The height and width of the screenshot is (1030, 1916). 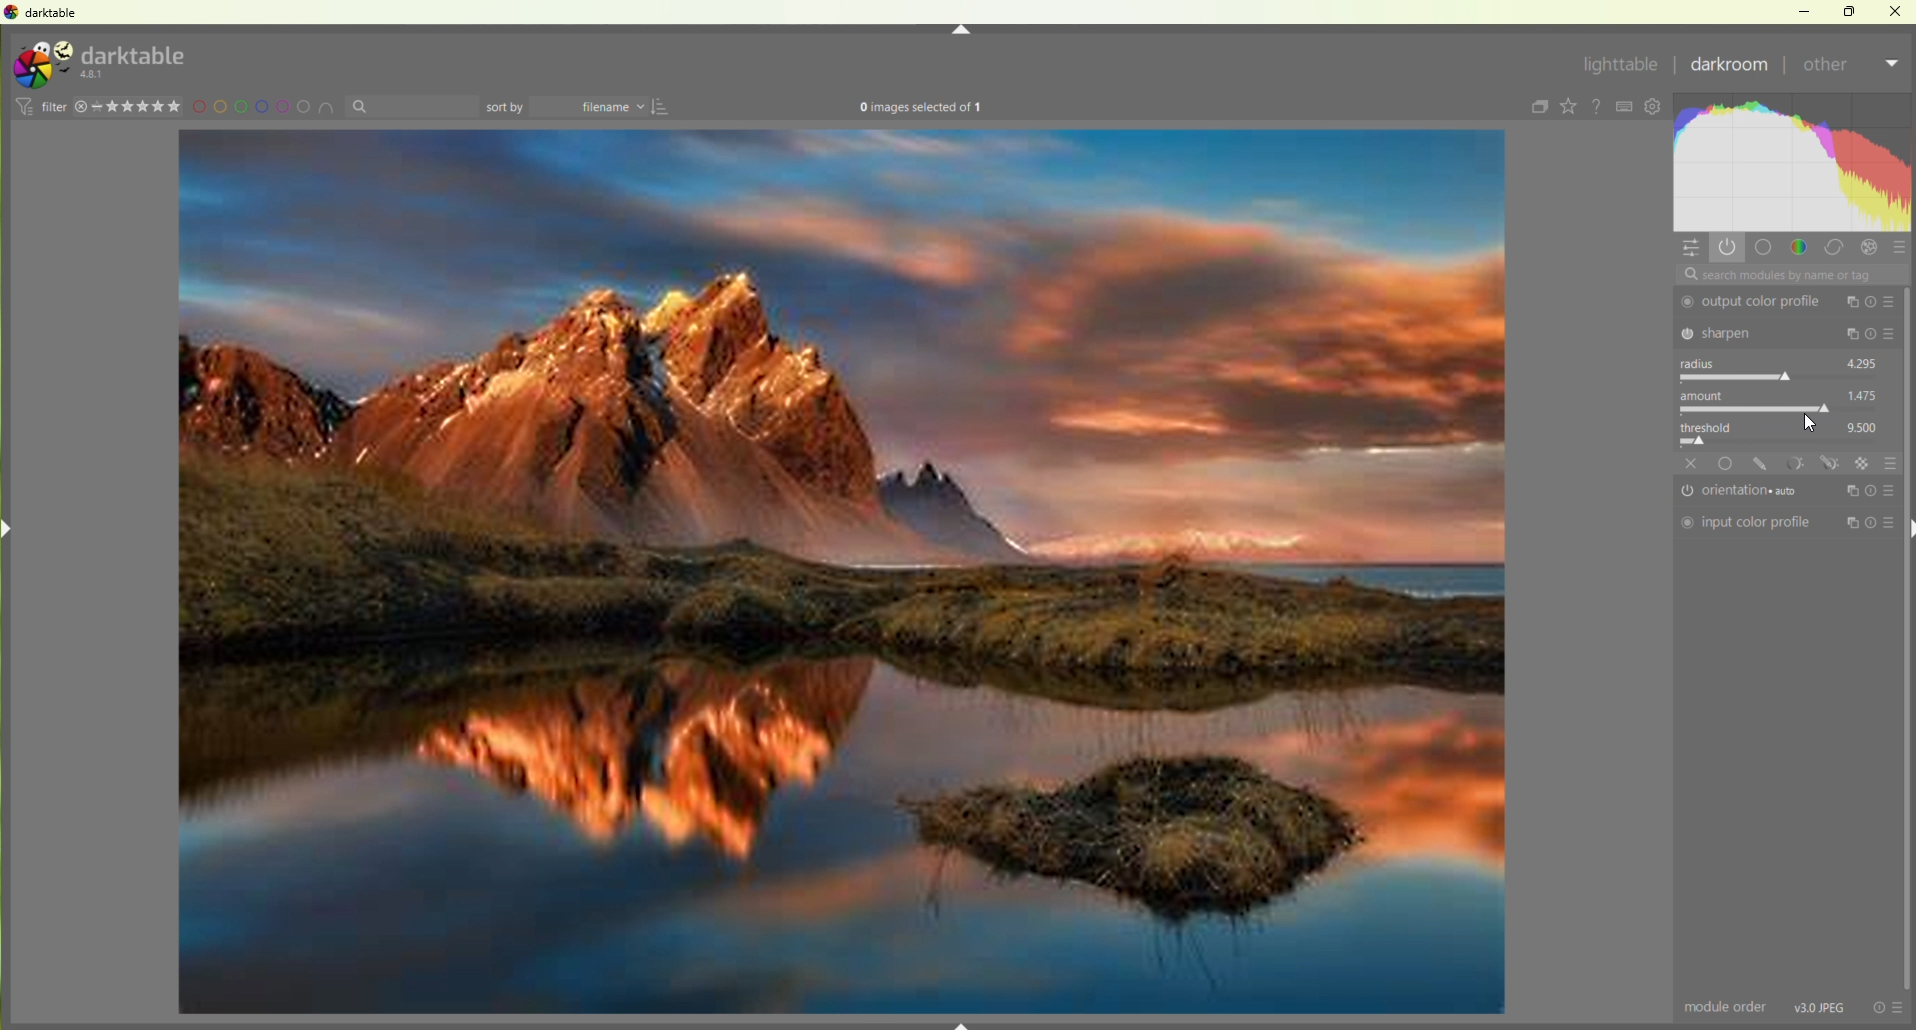 I want to click on Effects, so click(x=1872, y=248).